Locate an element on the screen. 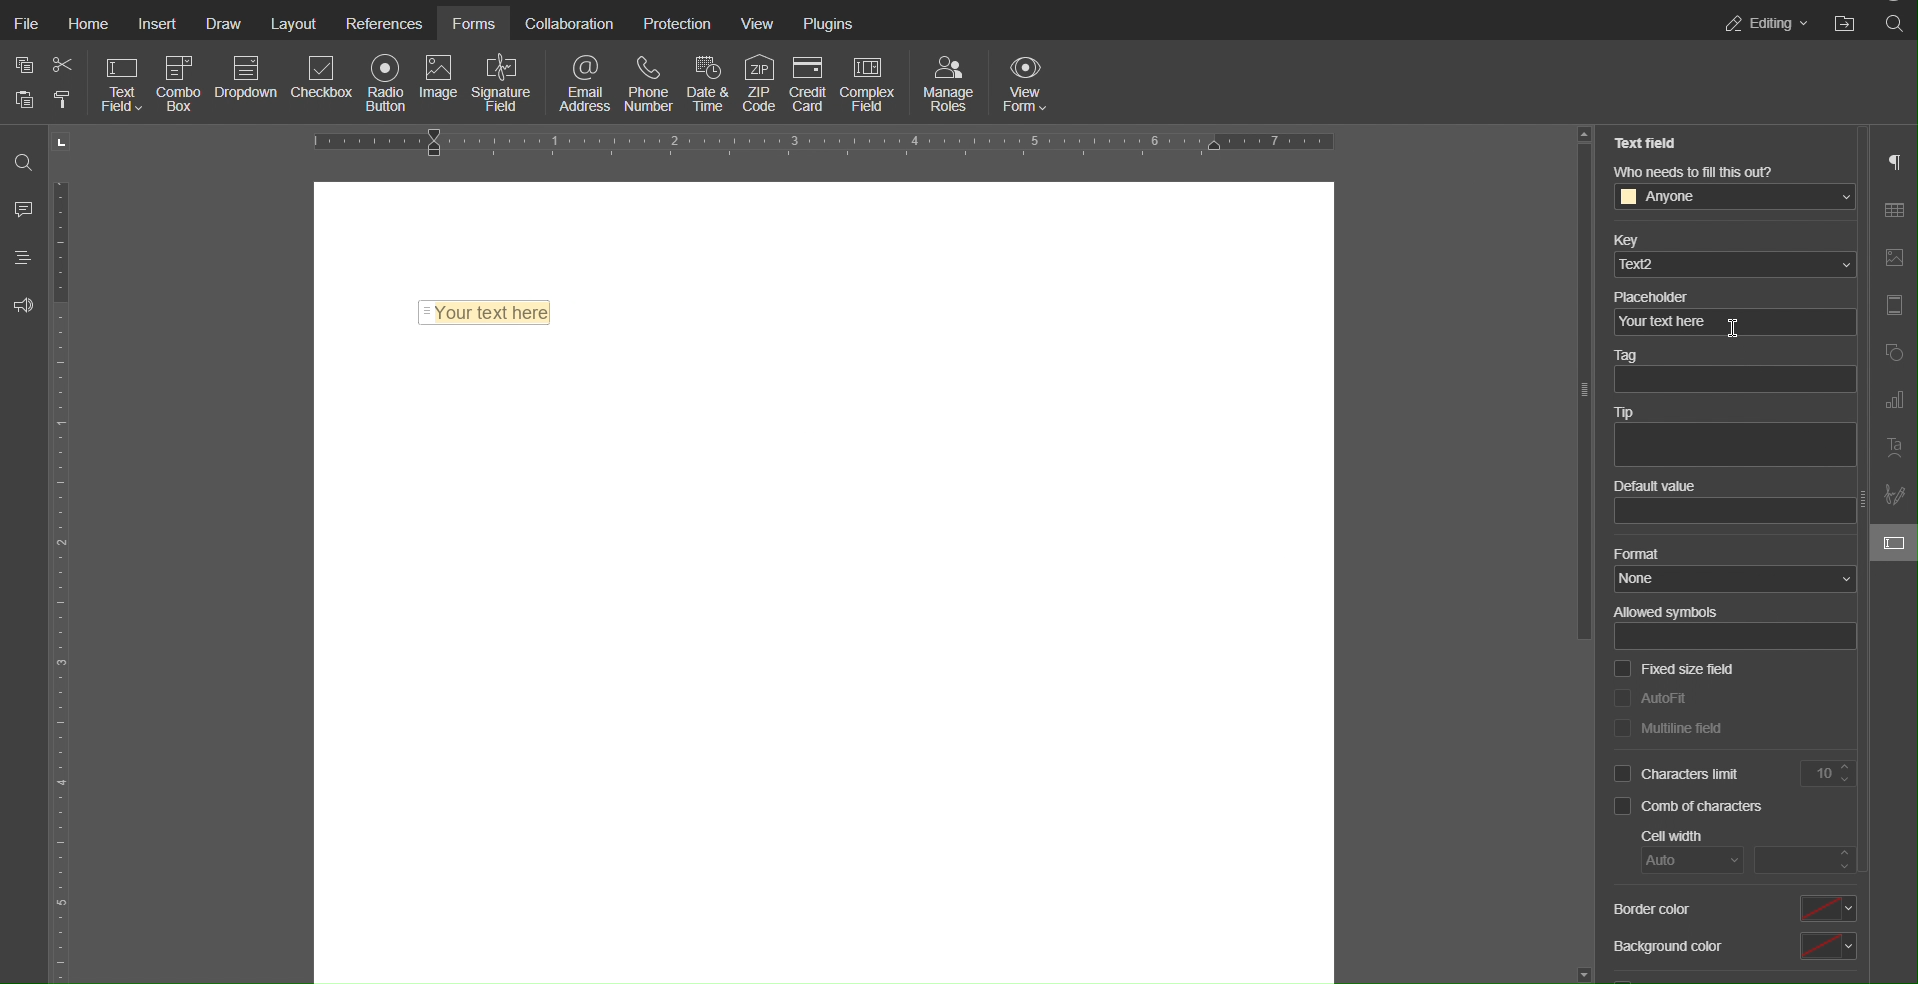 The height and width of the screenshot is (984, 1918). Comb of characters is located at coordinates (1689, 807).